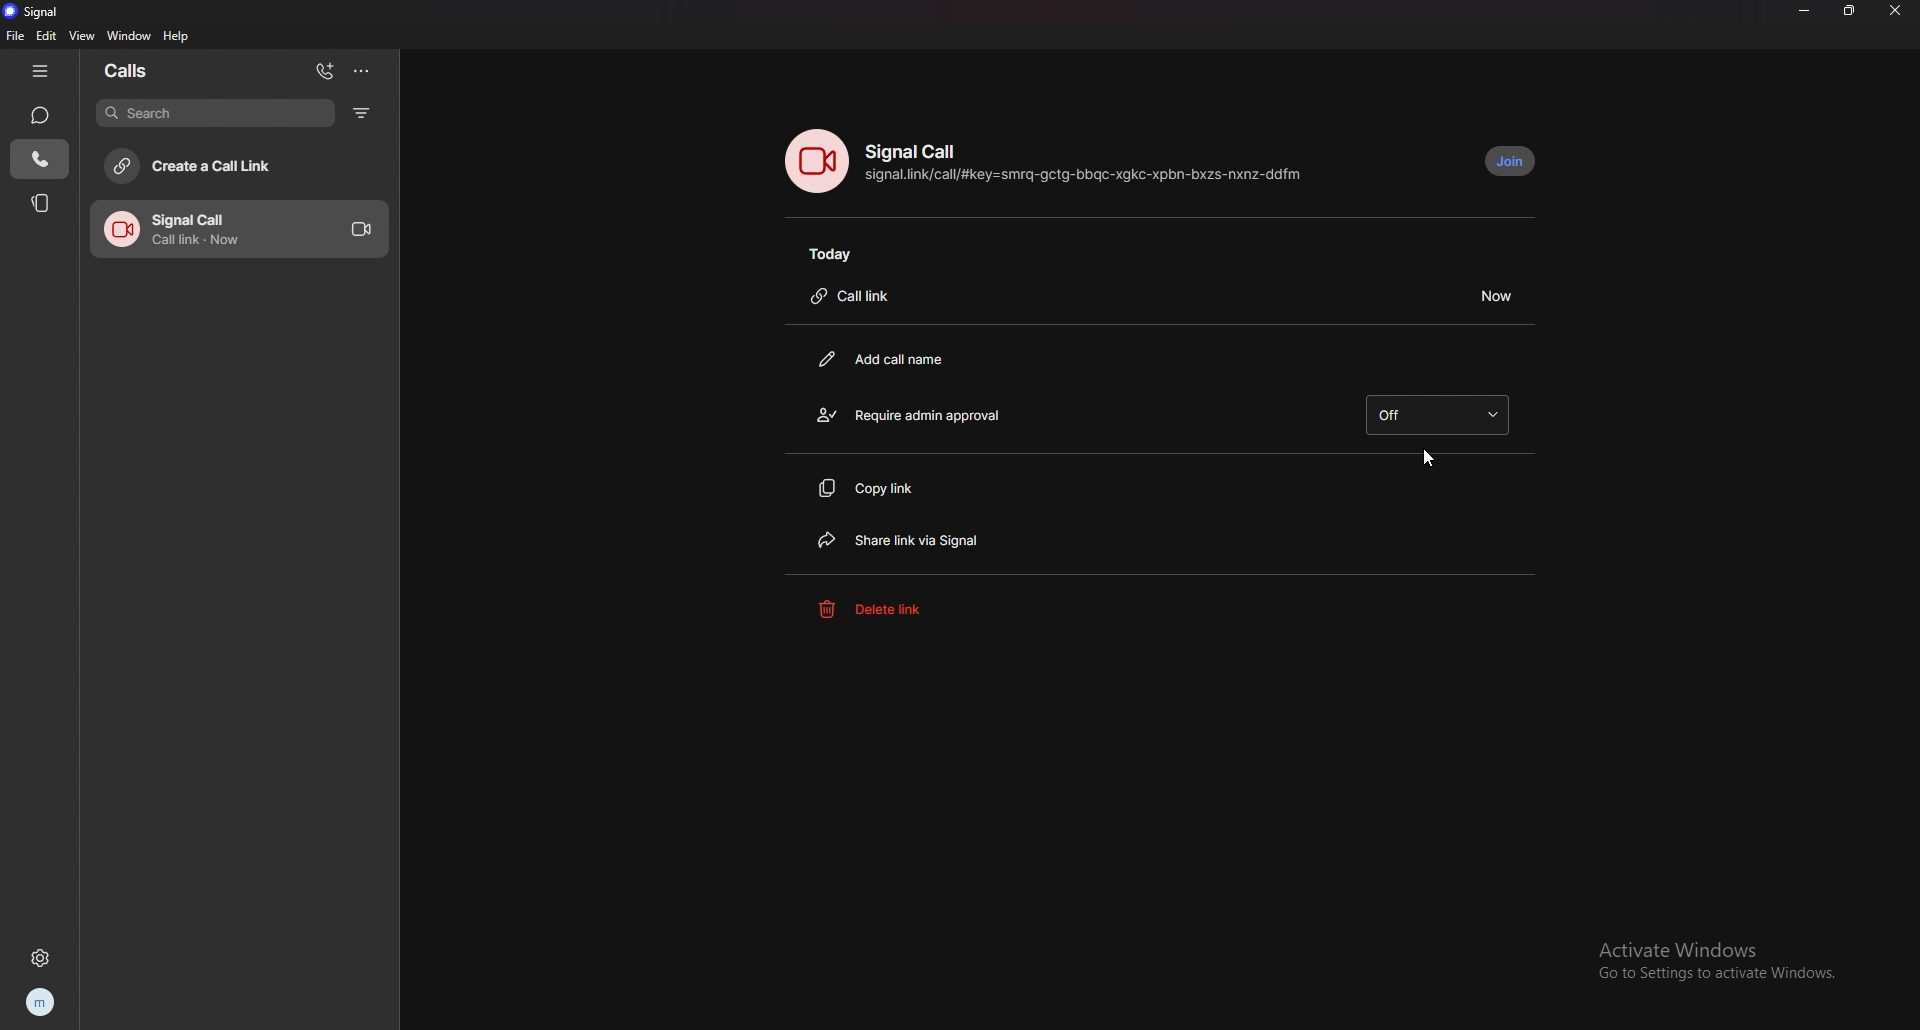 The height and width of the screenshot is (1030, 1920). What do you see at coordinates (81, 36) in the screenshot?
I see `view` at bounding box center [81, 36].